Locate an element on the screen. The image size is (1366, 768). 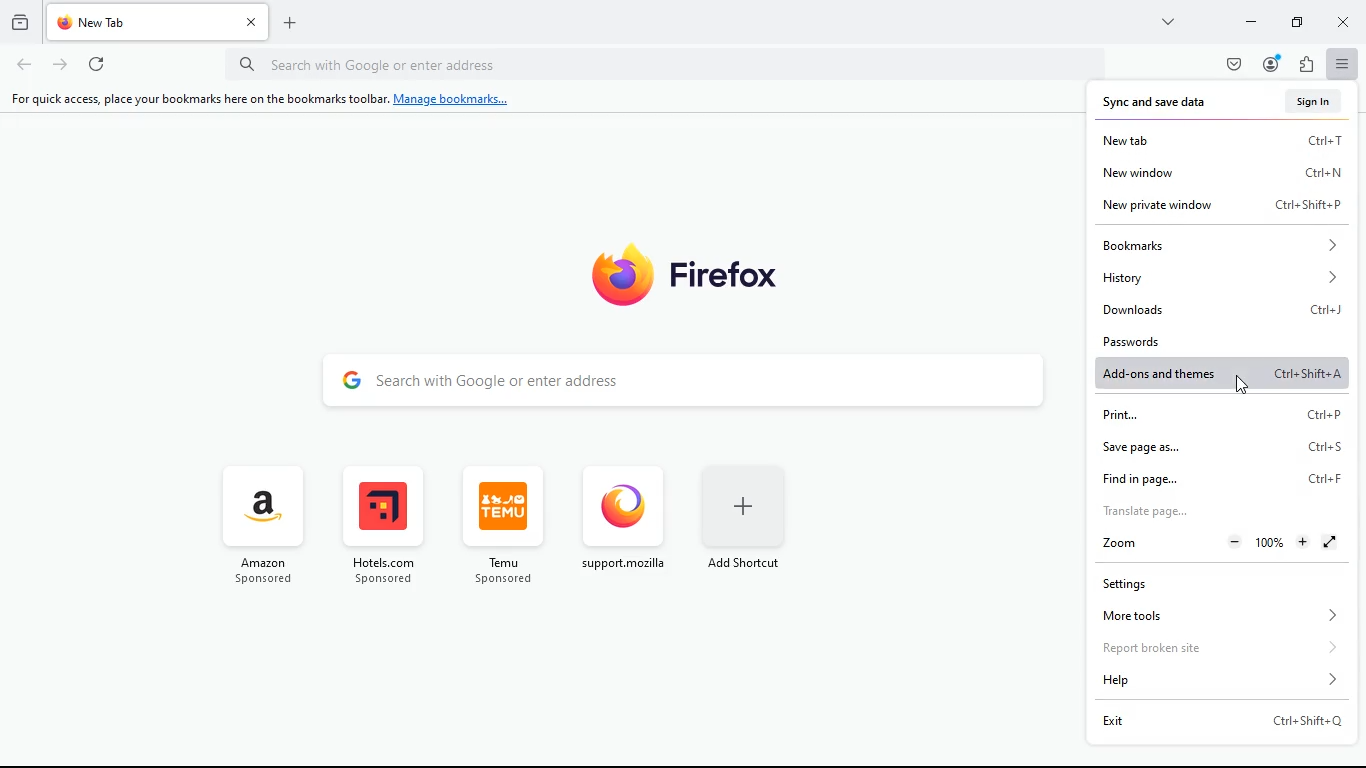
exit is located at coordinates (1224, 719).